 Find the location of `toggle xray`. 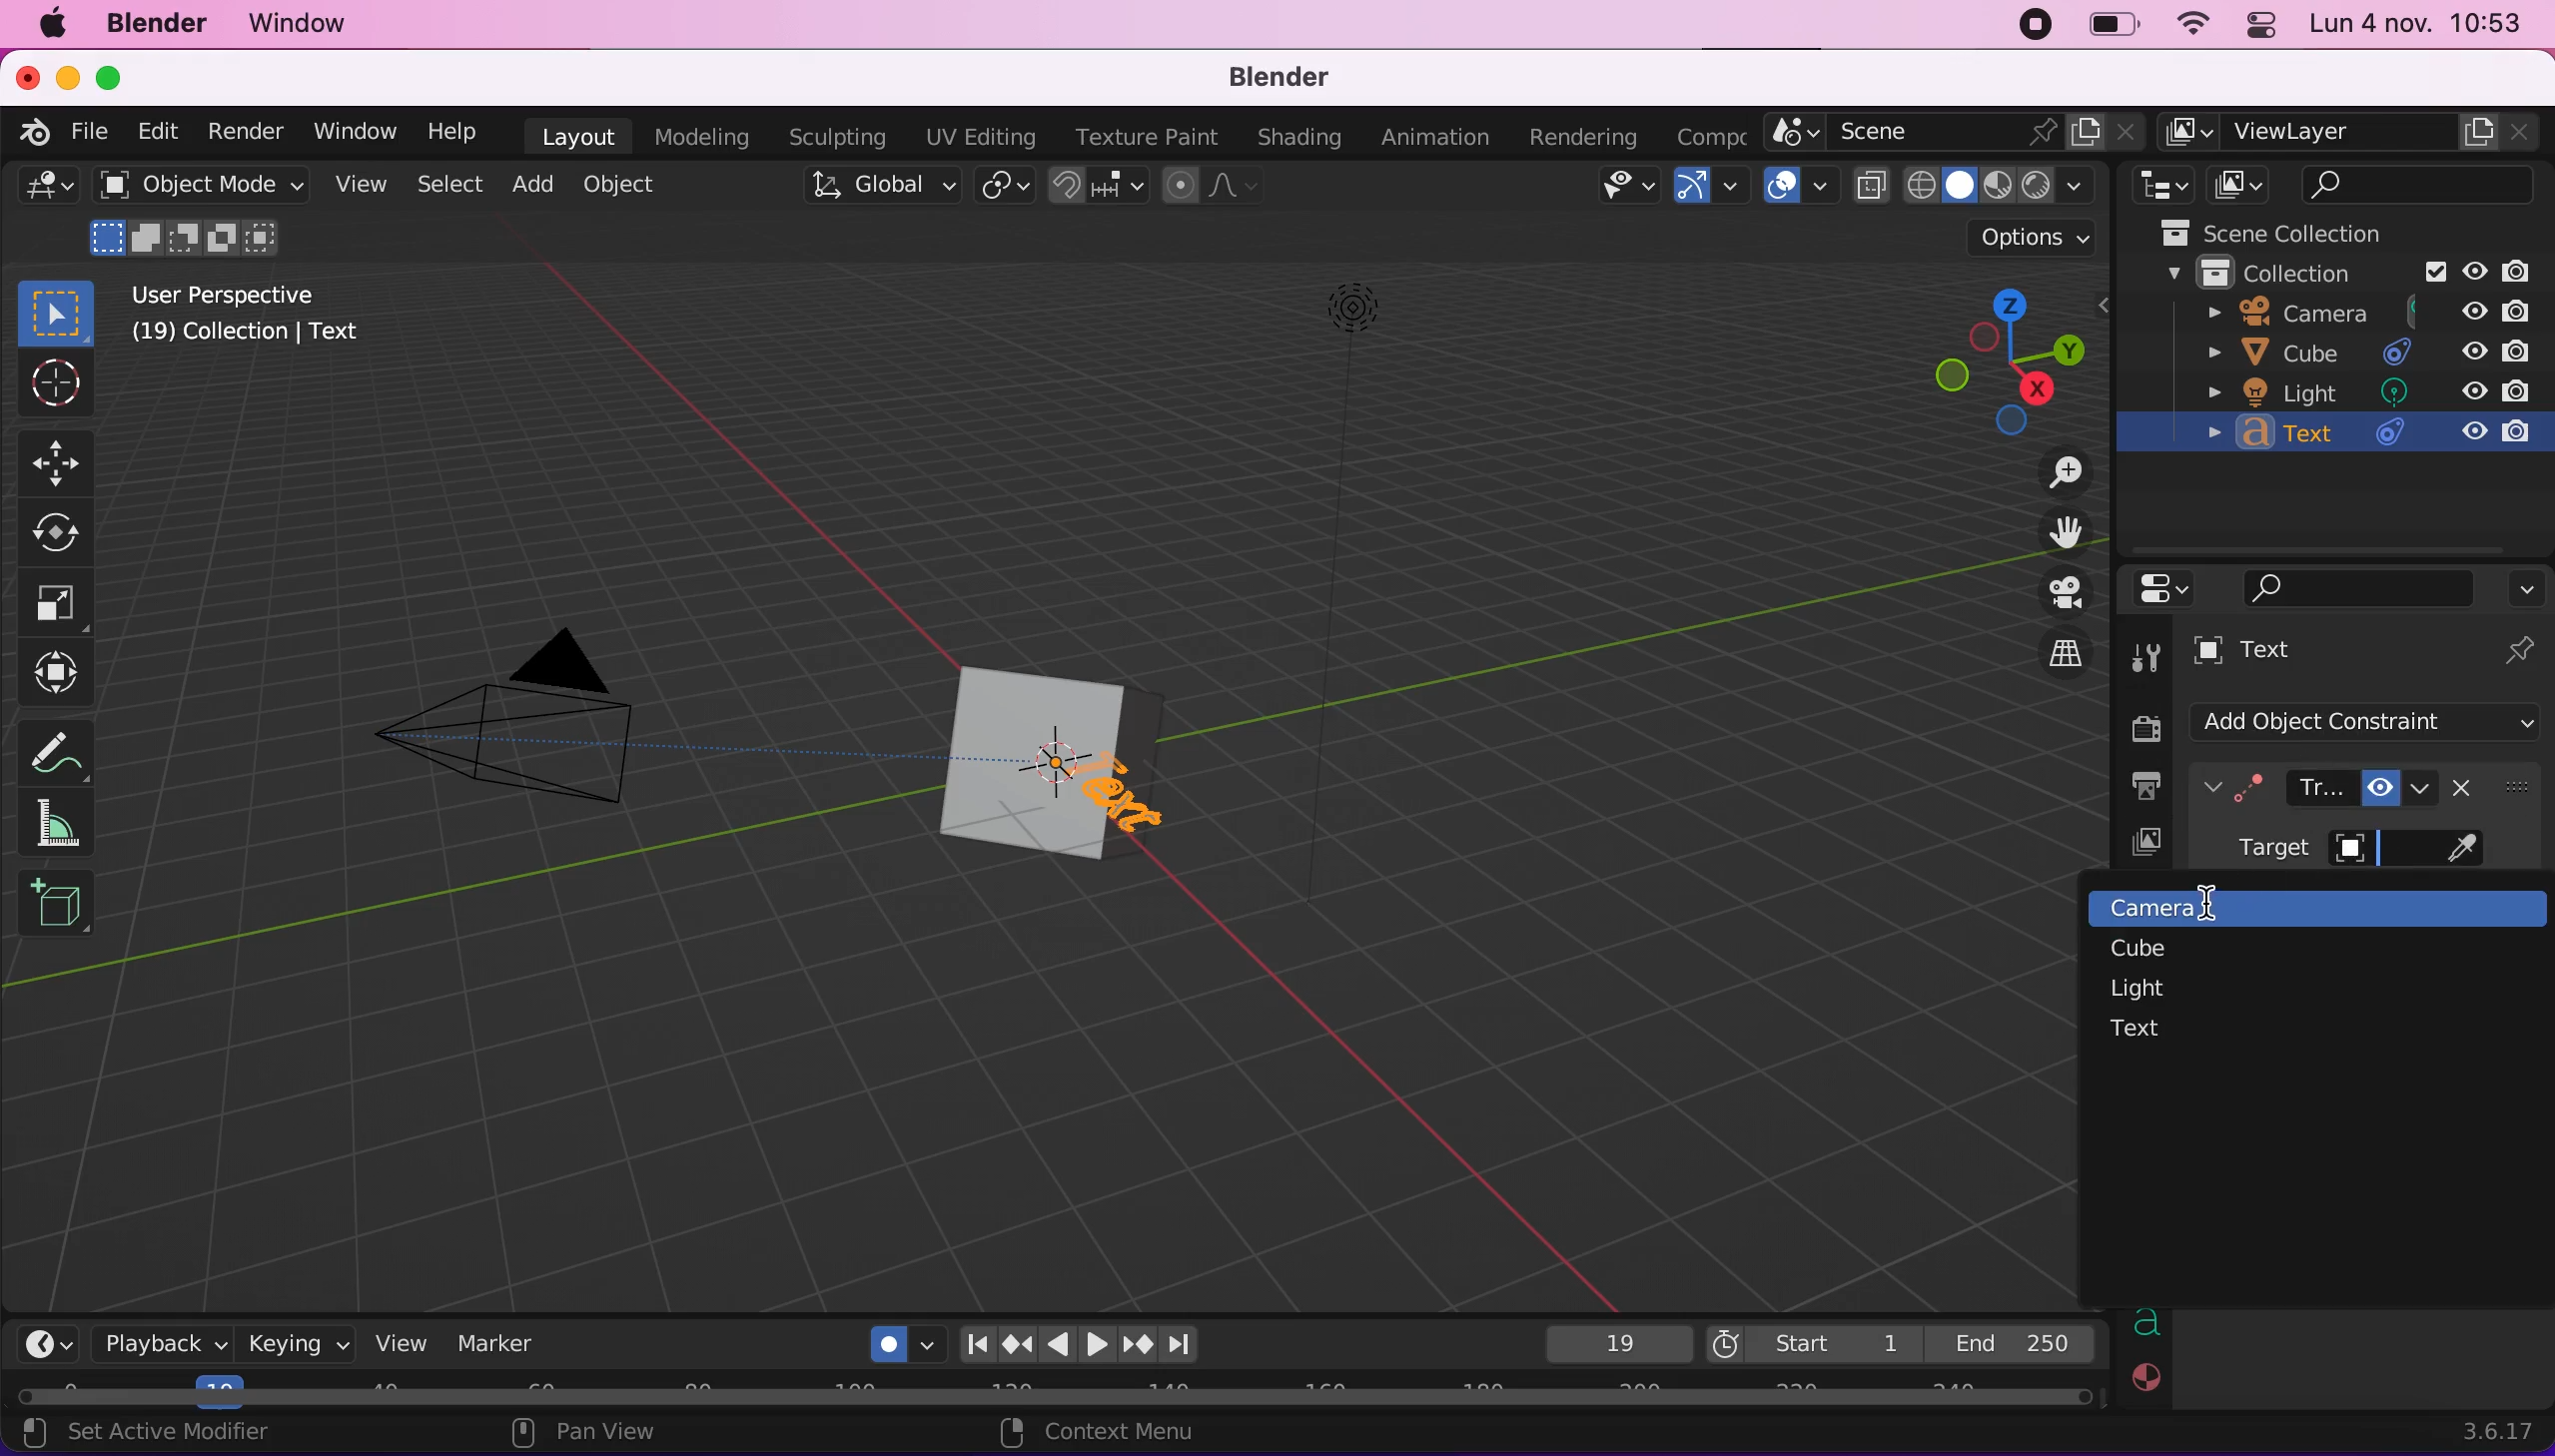

toggle xray is located at coordinates (1870, 197).